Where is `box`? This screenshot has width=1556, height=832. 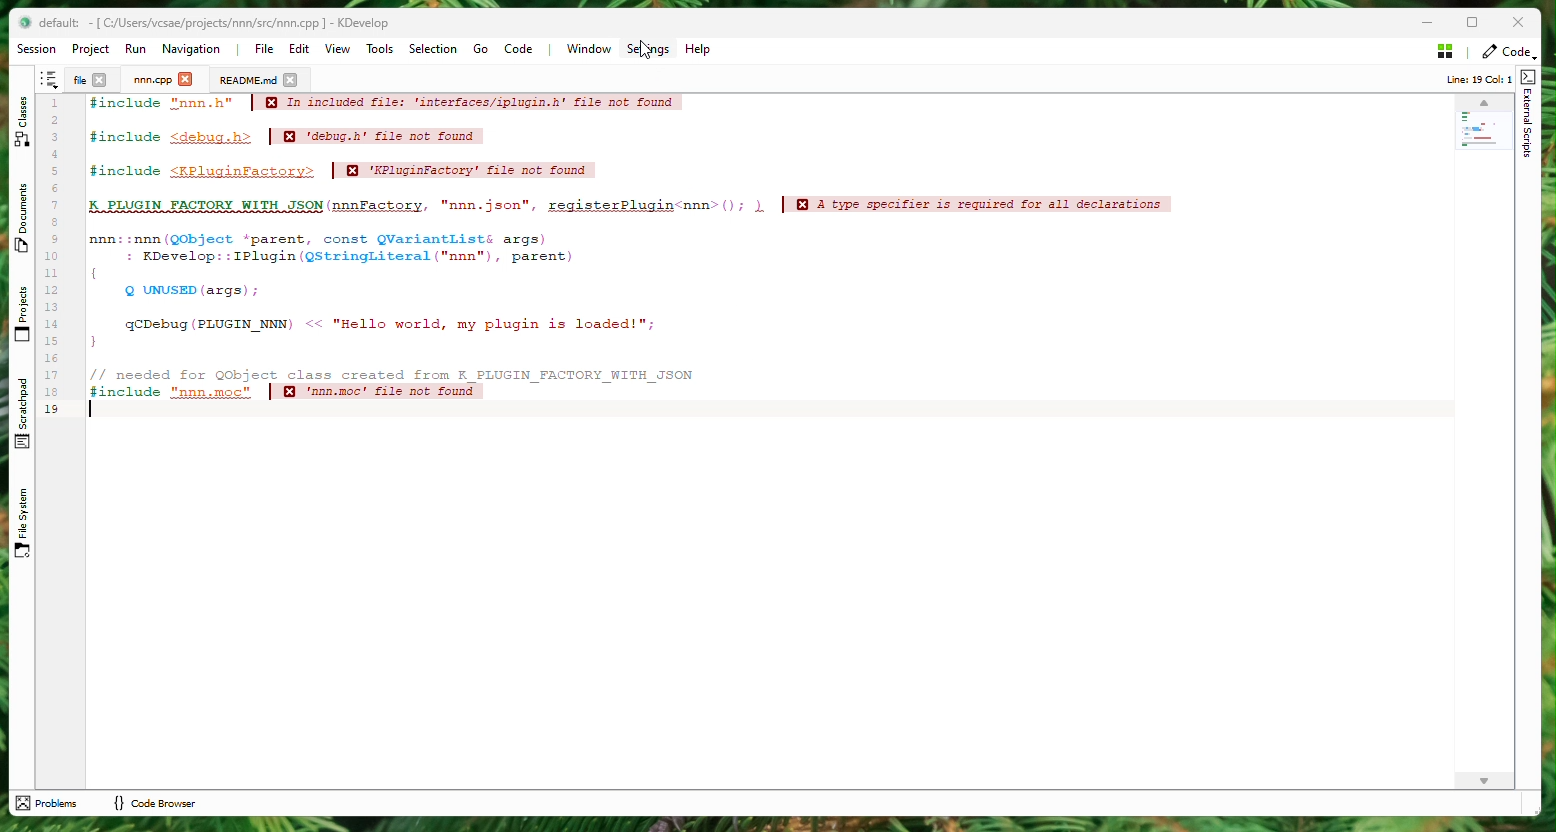 box is located at coordinates (1471, 24).